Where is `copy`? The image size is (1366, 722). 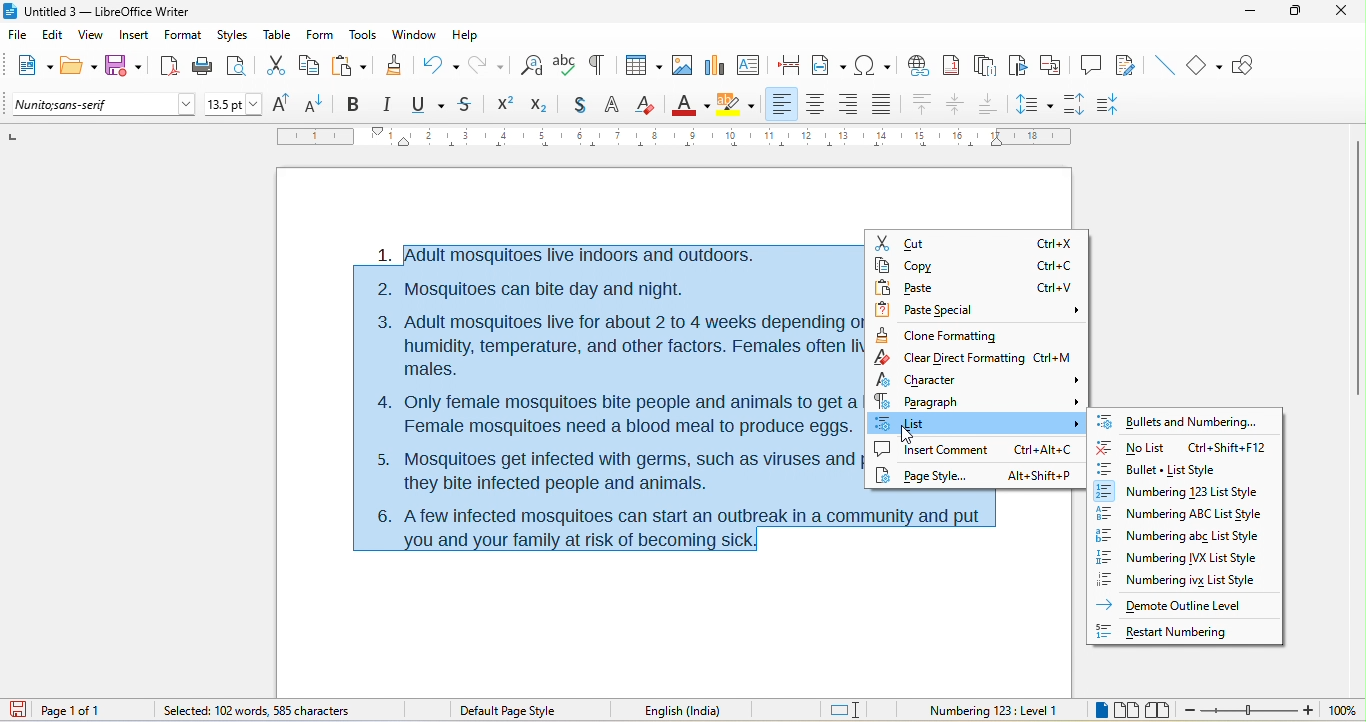 copy is located at coordinates (312, 65).